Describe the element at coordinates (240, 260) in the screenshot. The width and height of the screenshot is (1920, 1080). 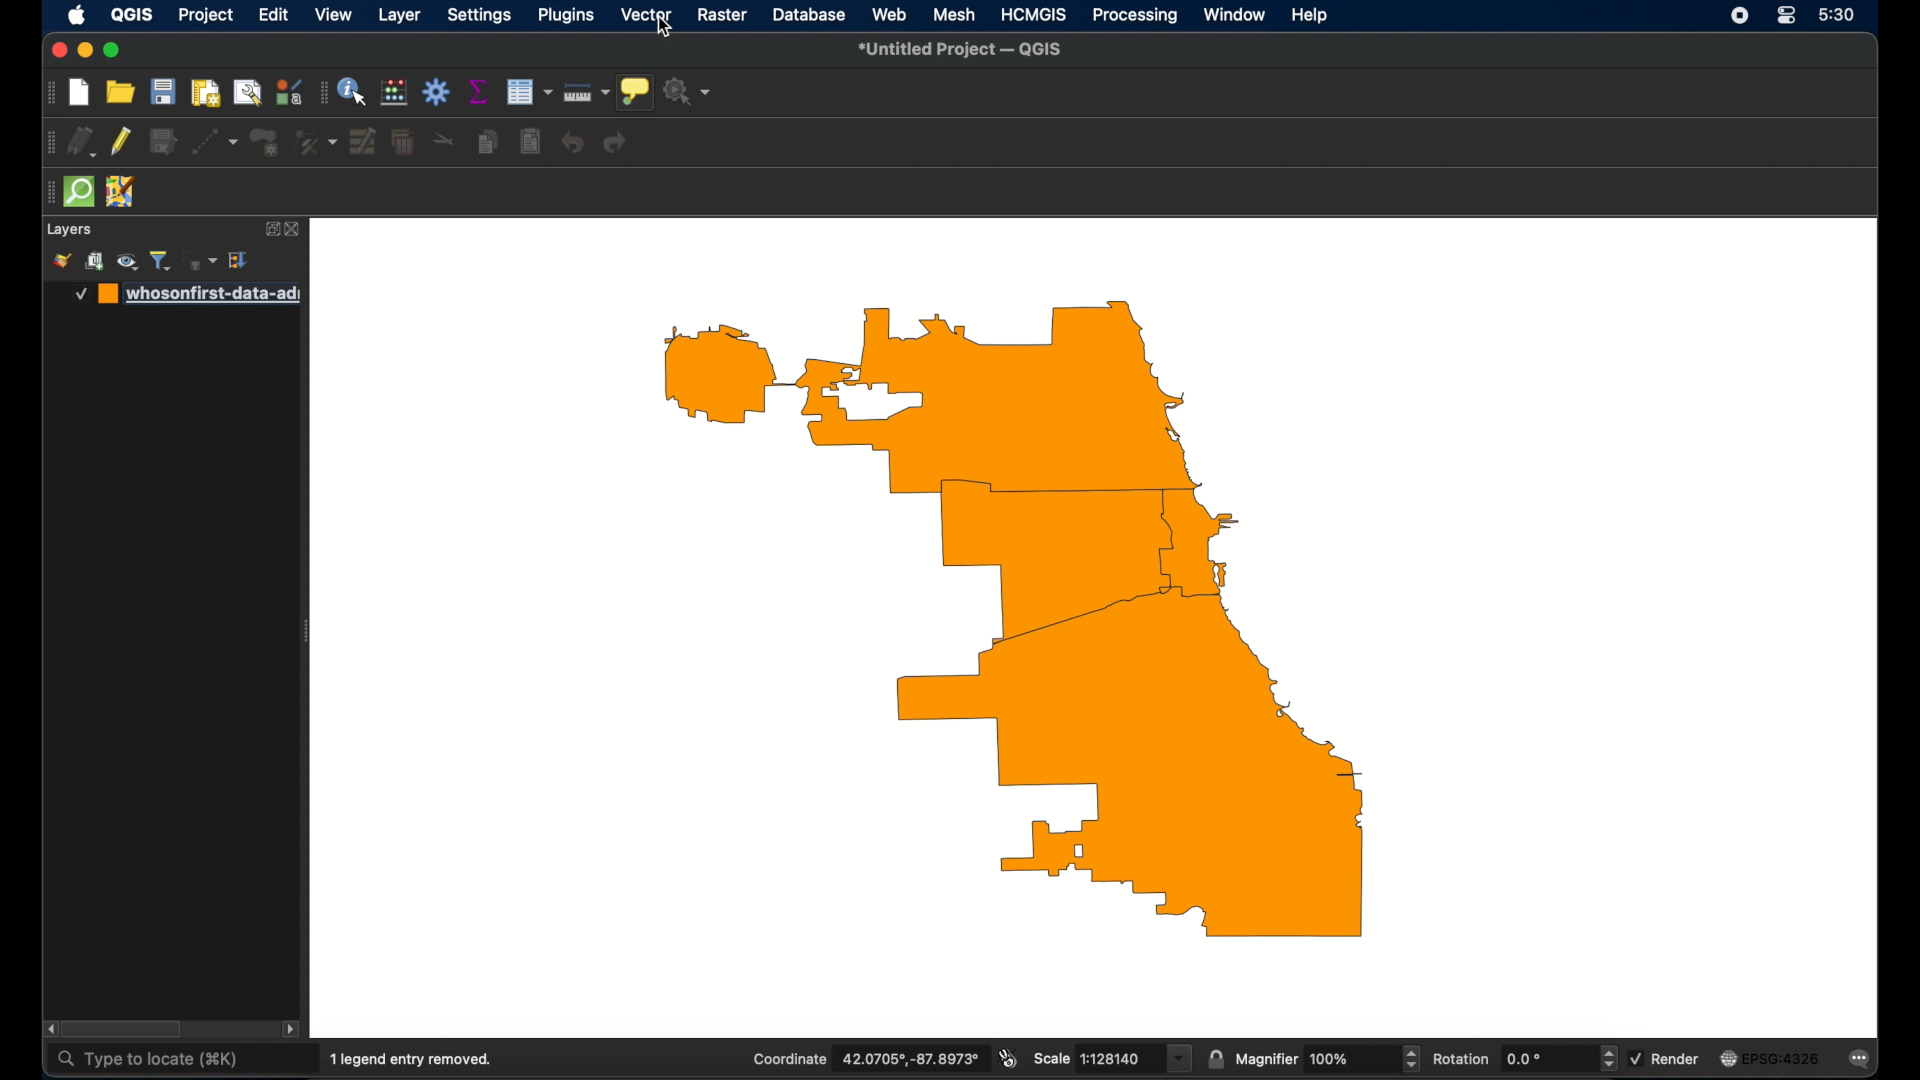
I see `expand all` at that location.